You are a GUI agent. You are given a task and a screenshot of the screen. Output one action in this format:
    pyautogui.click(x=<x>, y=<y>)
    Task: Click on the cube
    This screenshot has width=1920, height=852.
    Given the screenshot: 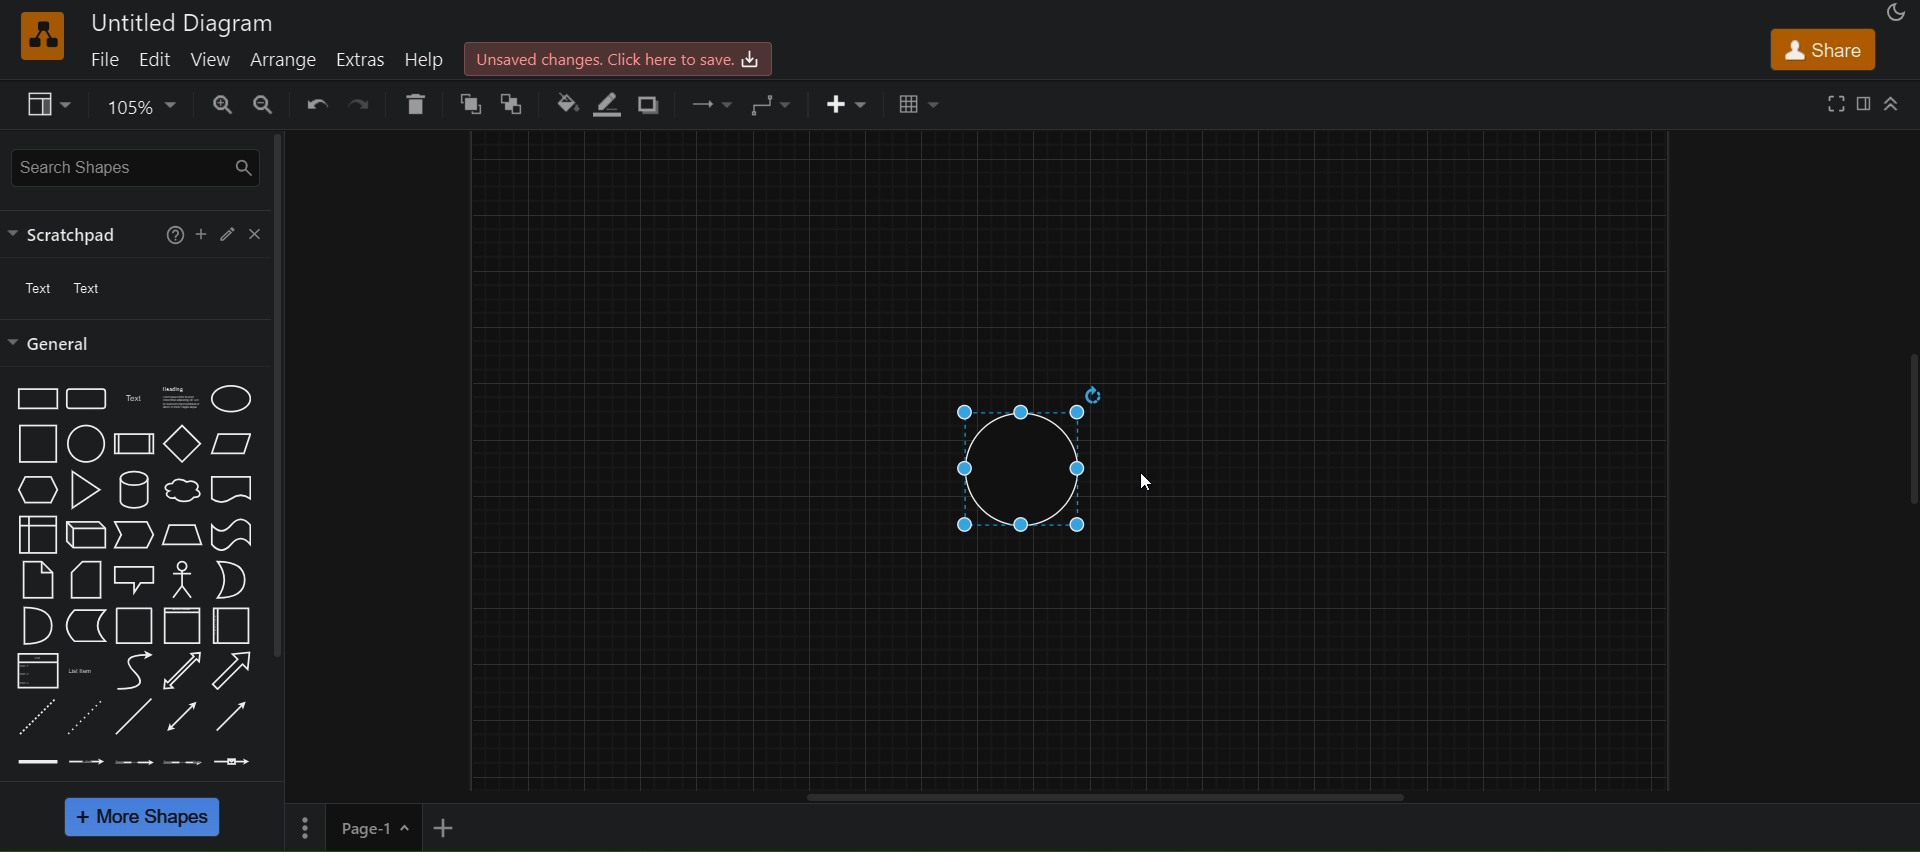 What is the action you would take?
    pyautogui.click(x=83, y=535)
    